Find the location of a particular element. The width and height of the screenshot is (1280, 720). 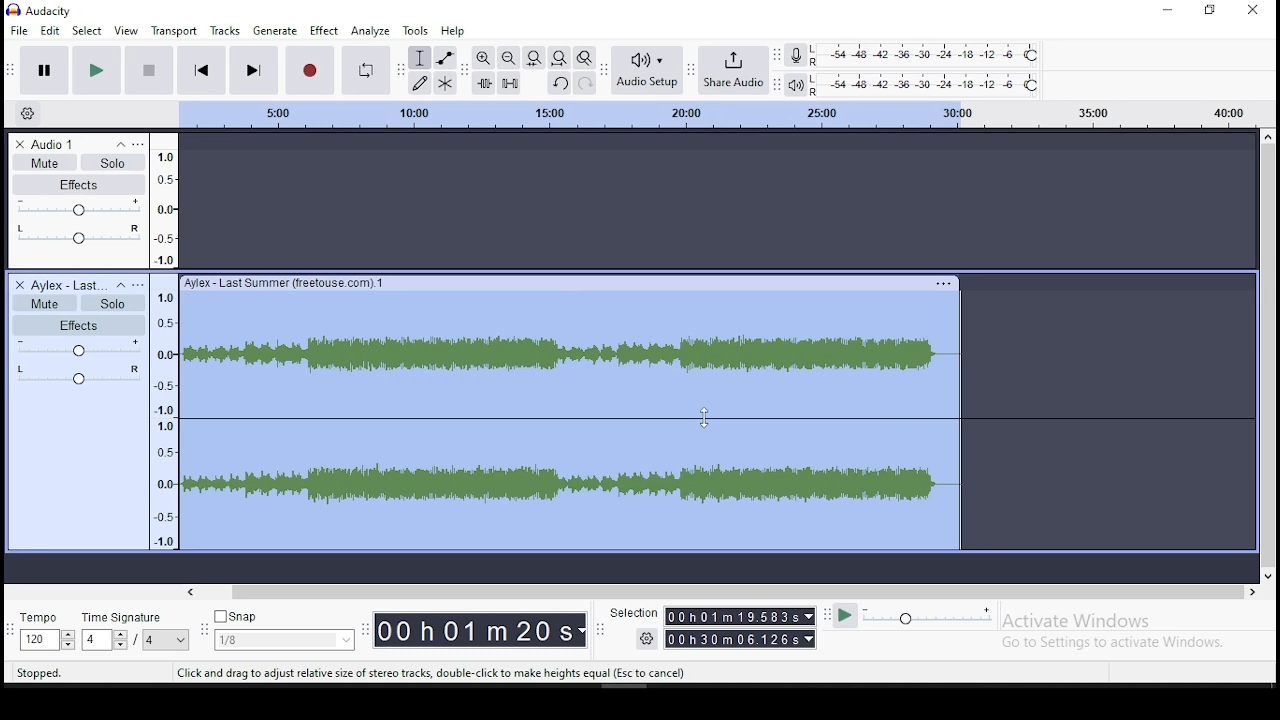

audio track name is located at coordinates (69, 142).